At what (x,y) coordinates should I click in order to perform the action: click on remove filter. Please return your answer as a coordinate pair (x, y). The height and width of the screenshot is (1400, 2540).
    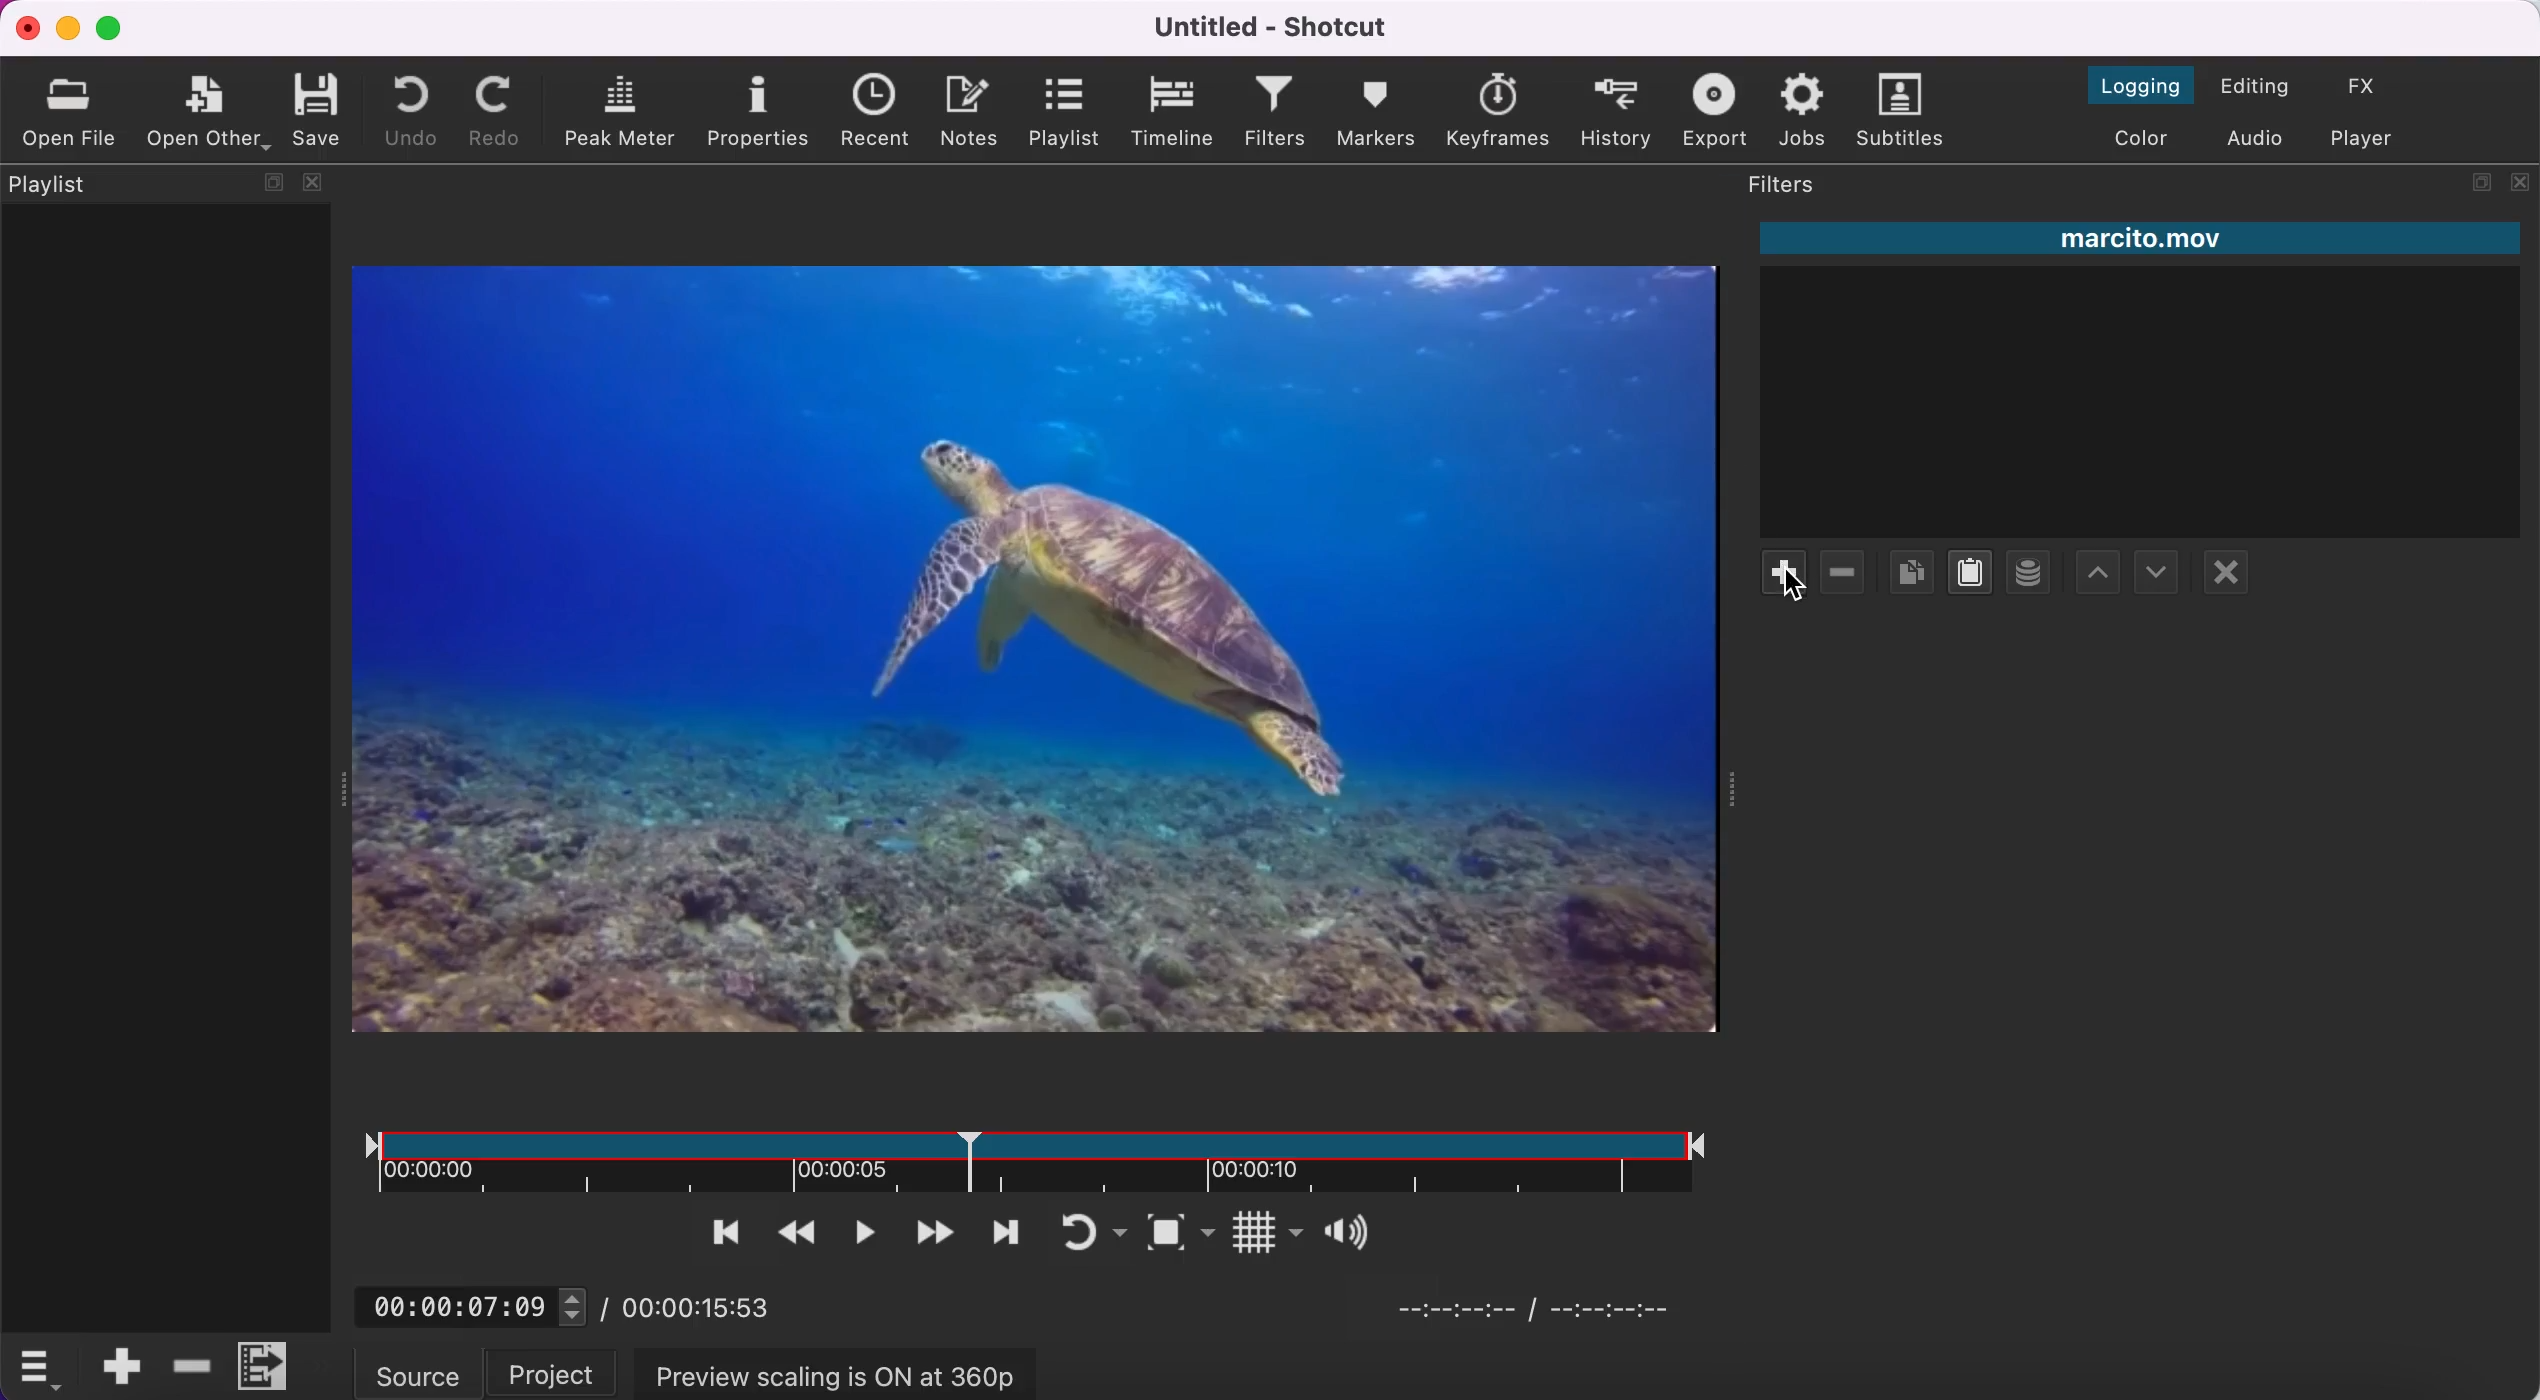
    Looking at the image, I should click on (1848, 575).